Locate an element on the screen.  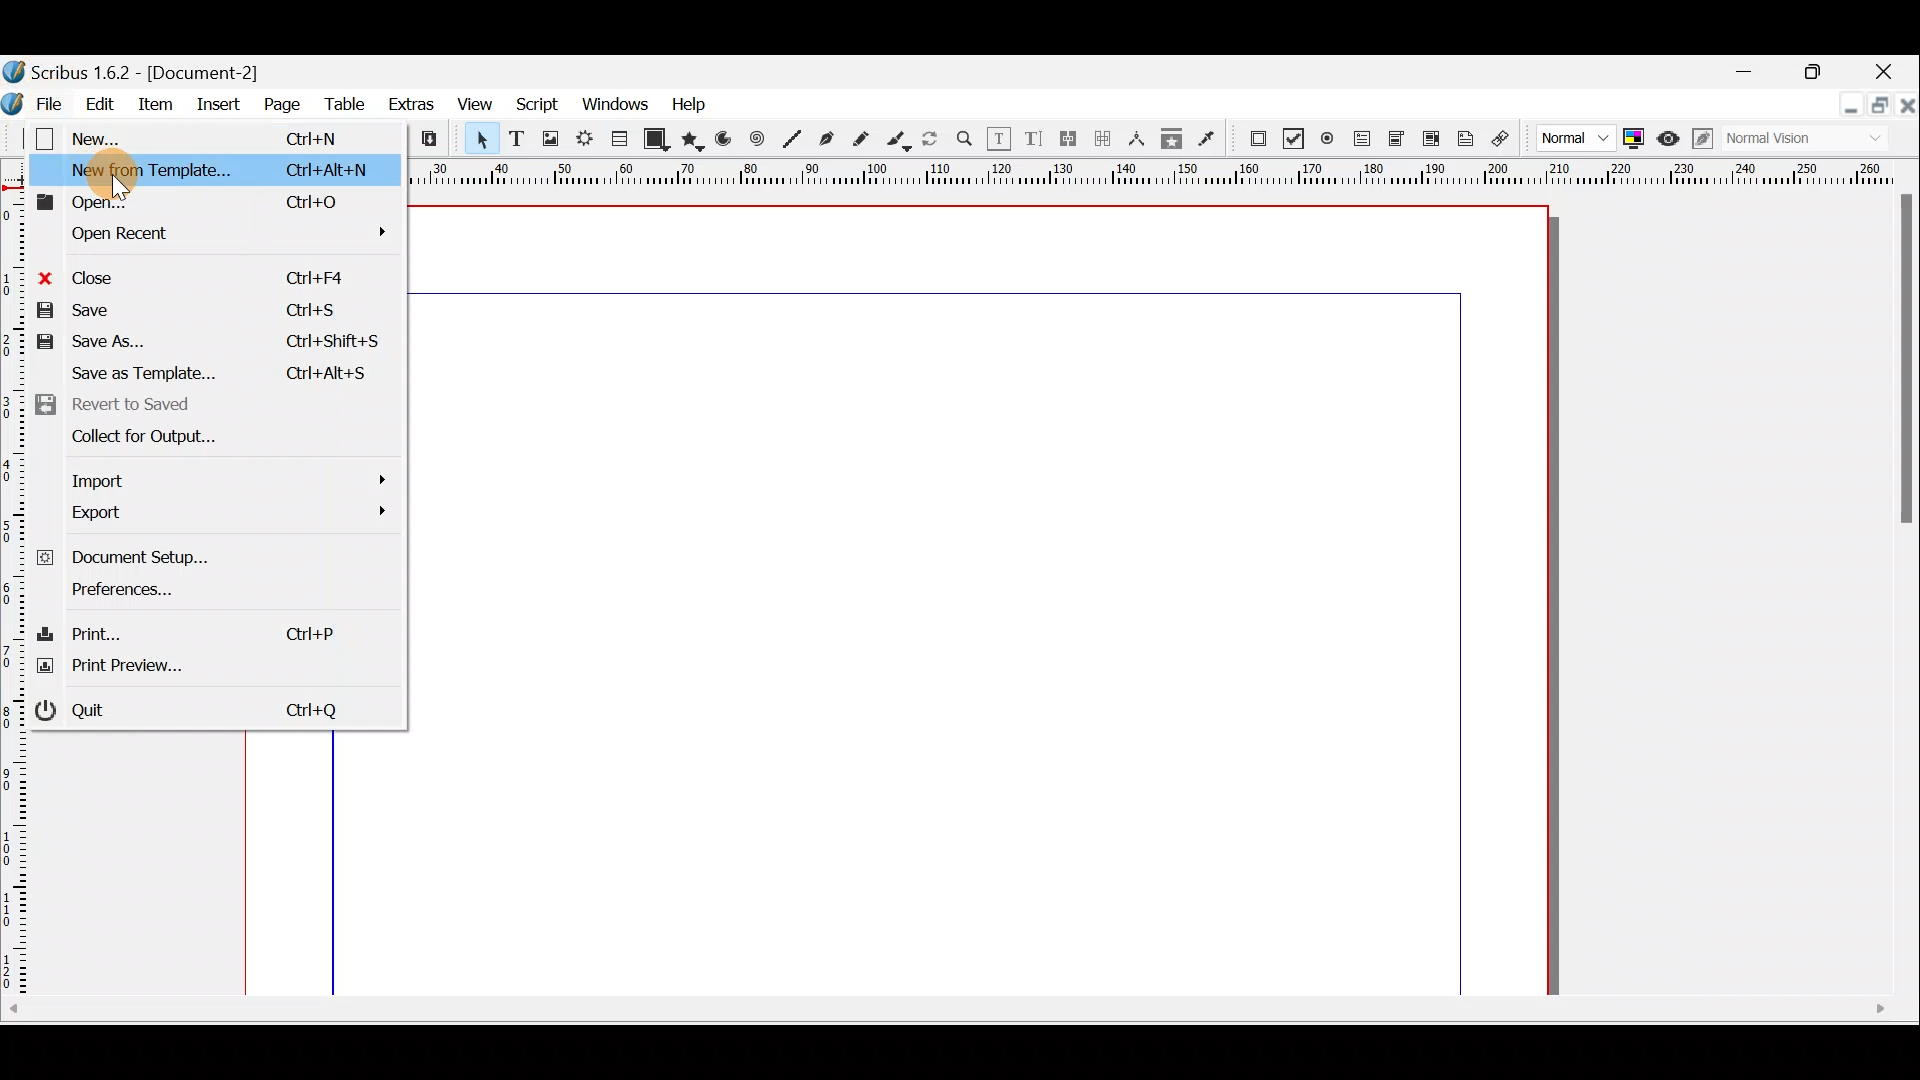
PDF text field is located at coordinates (1363, 141).